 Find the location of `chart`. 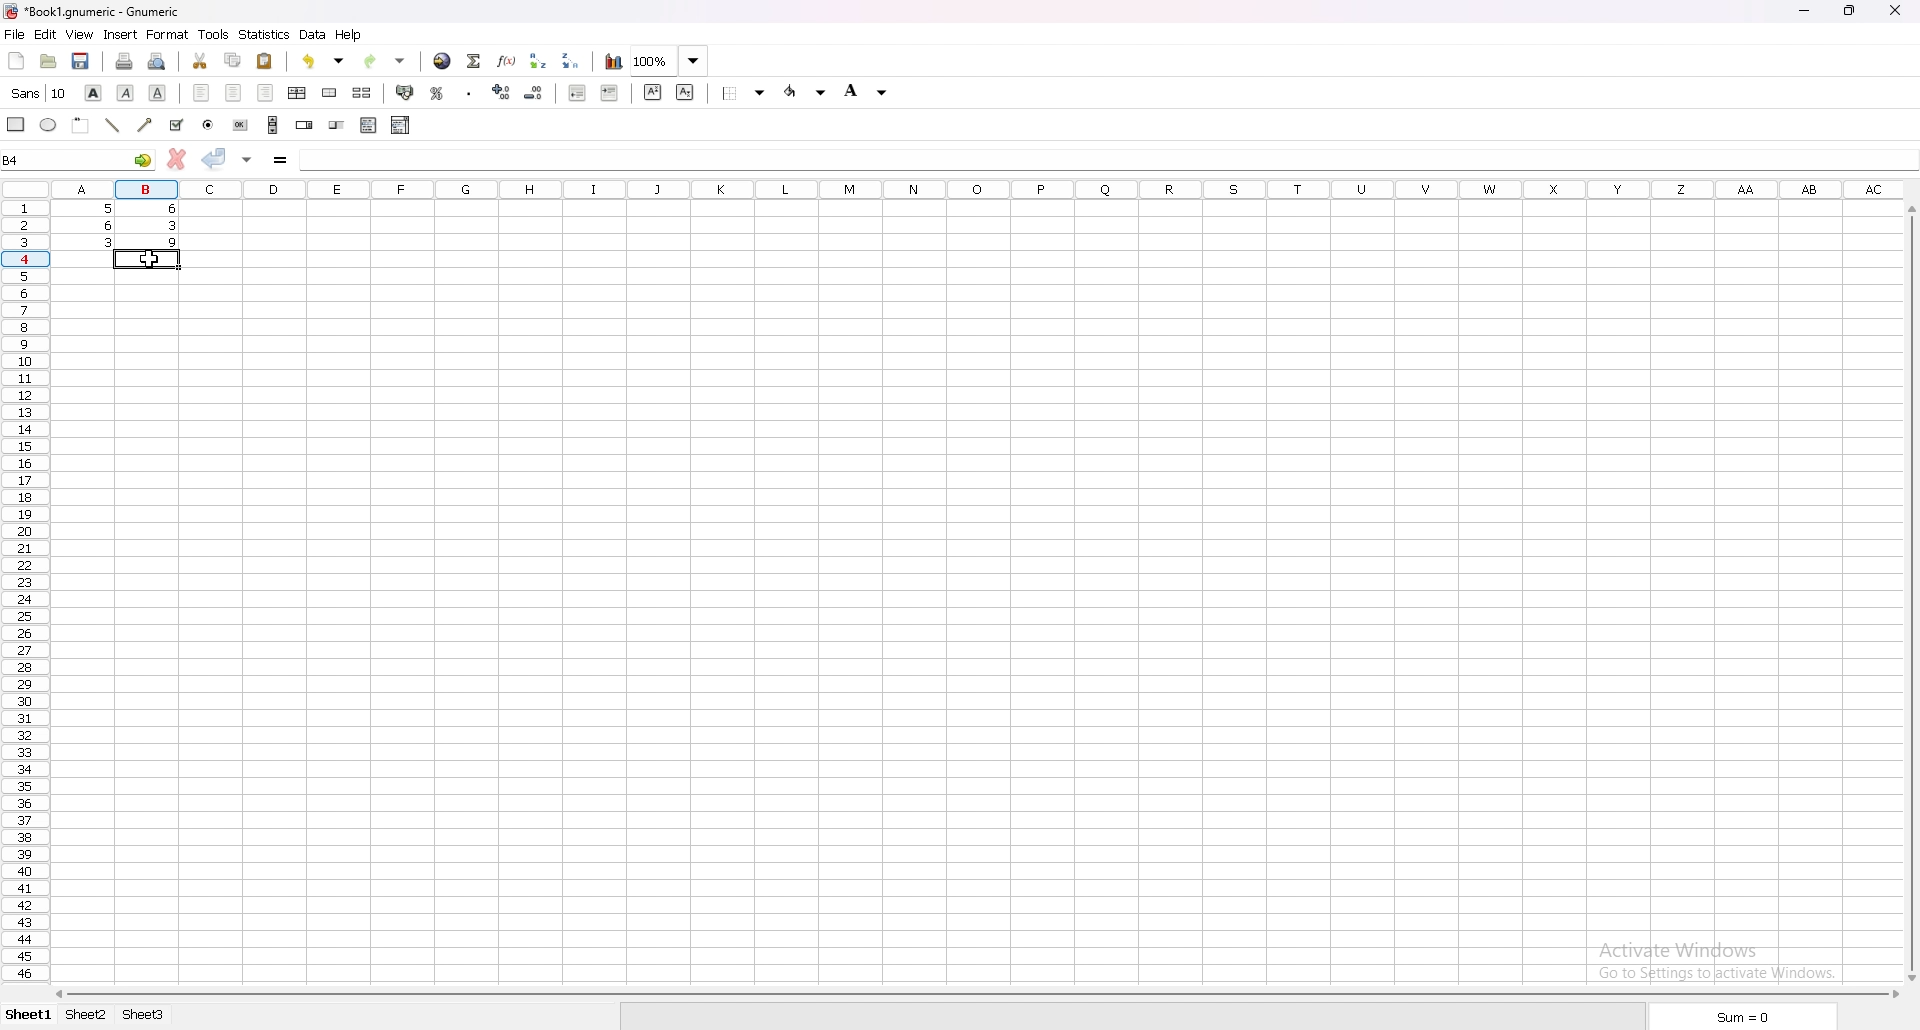

chart is located at coordinates (613, 60).